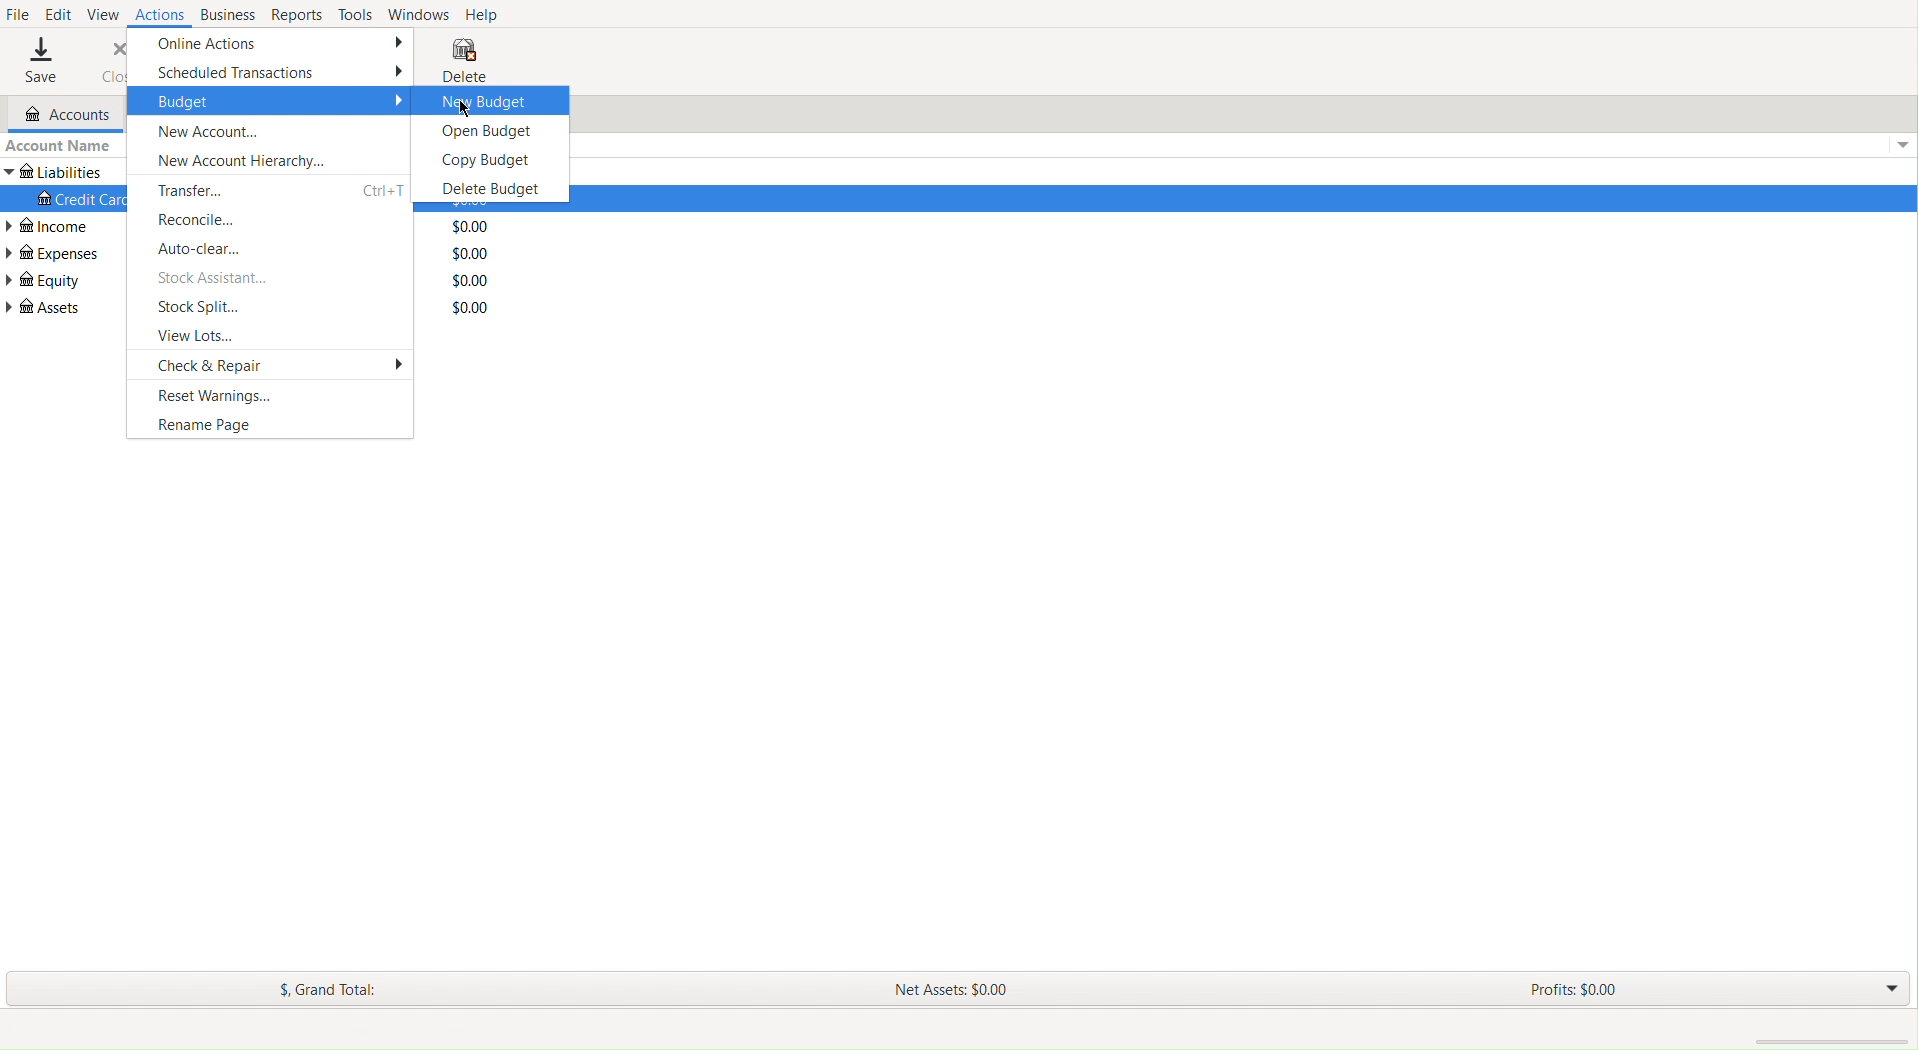 This screenshot has width=1918, height=1050. I want to click on Income, so click(58, 226).